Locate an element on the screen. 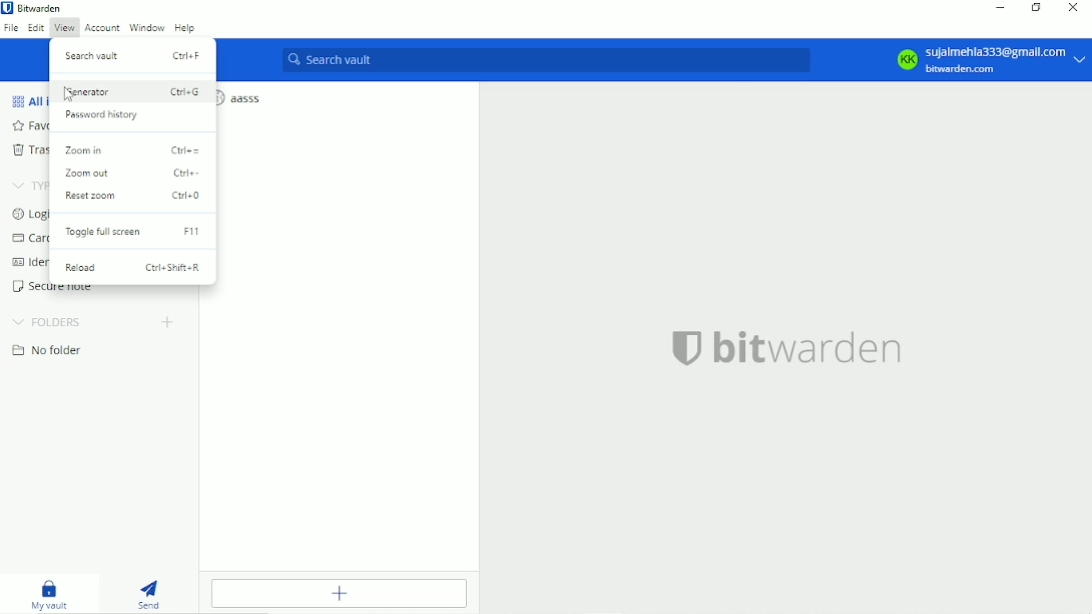  Edit is located at coordinates (36, 29).